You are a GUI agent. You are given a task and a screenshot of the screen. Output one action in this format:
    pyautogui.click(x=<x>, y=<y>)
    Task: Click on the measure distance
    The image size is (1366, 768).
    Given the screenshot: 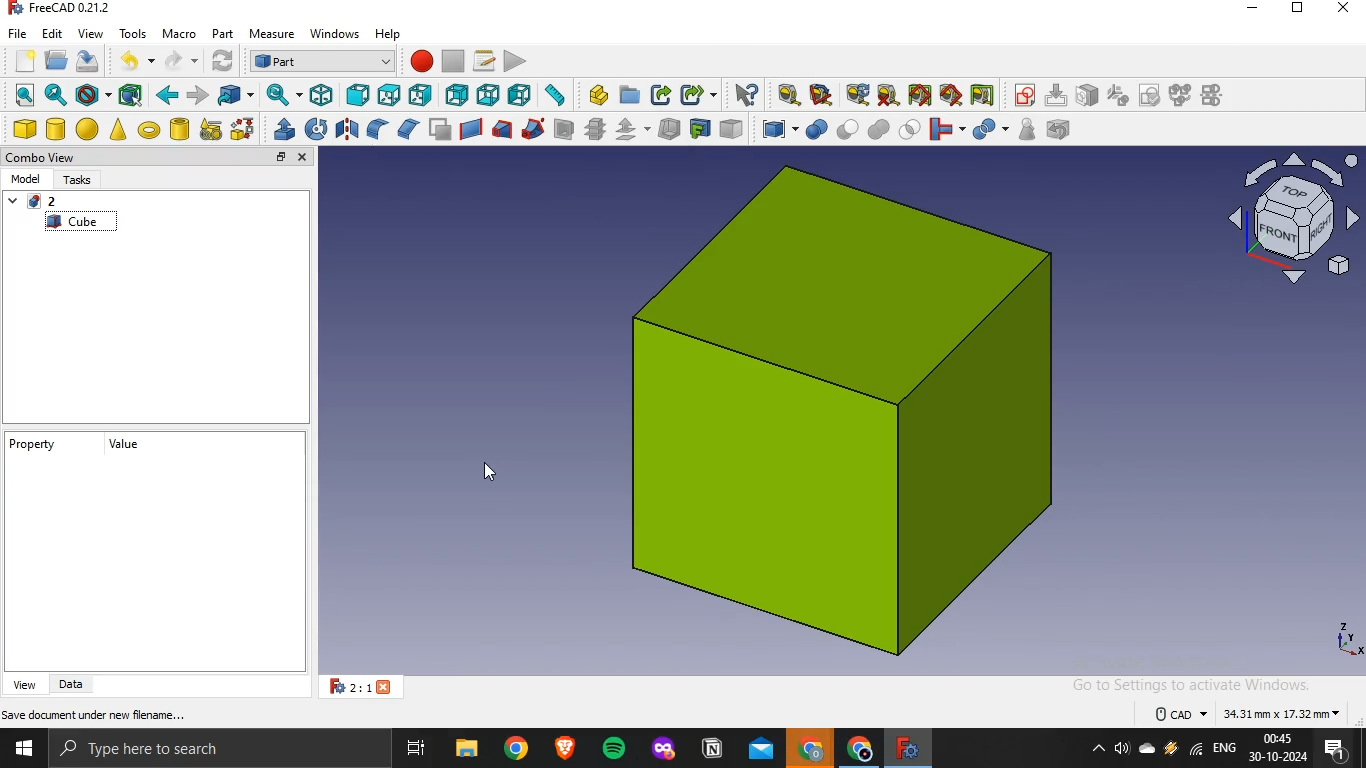 What is the action you would take?
    pyautogui.click(x=556, y=95)
    